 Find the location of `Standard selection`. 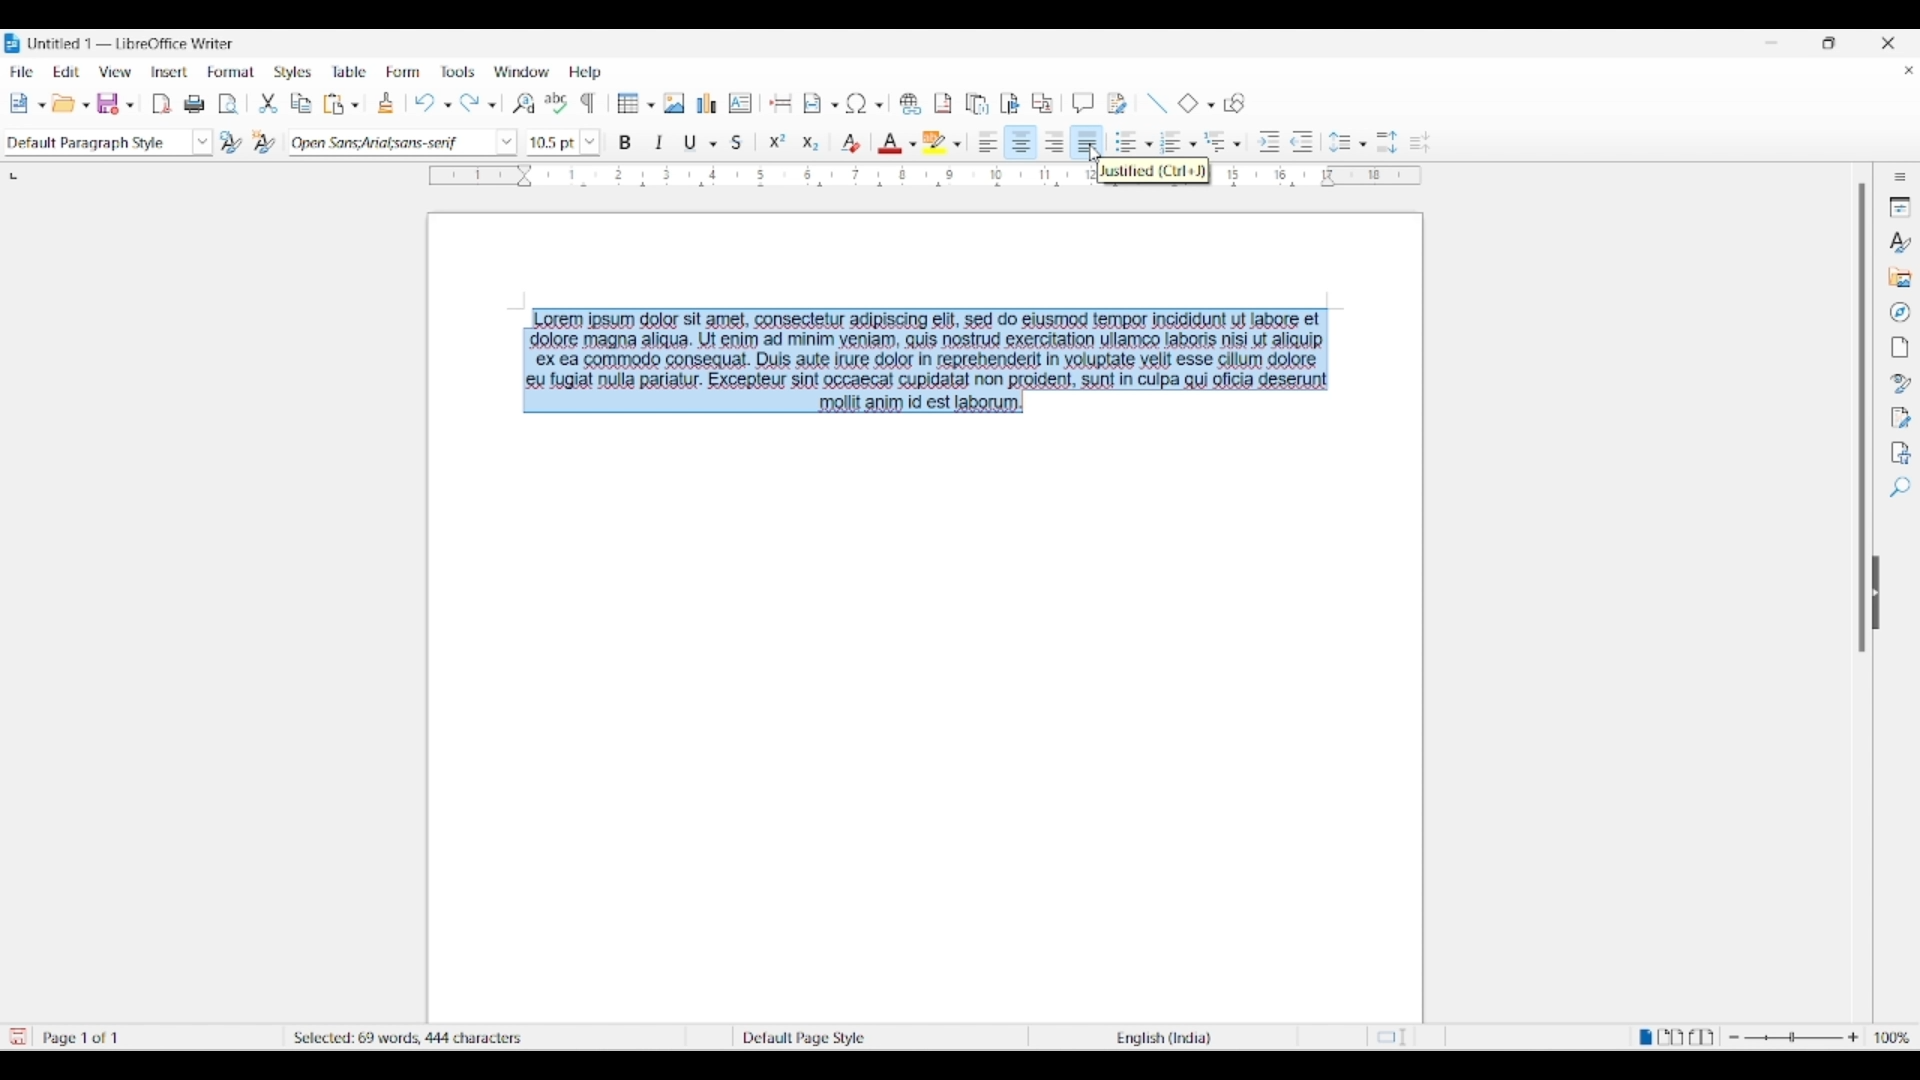

Standard selection is located at coordinates (1397, 1038).